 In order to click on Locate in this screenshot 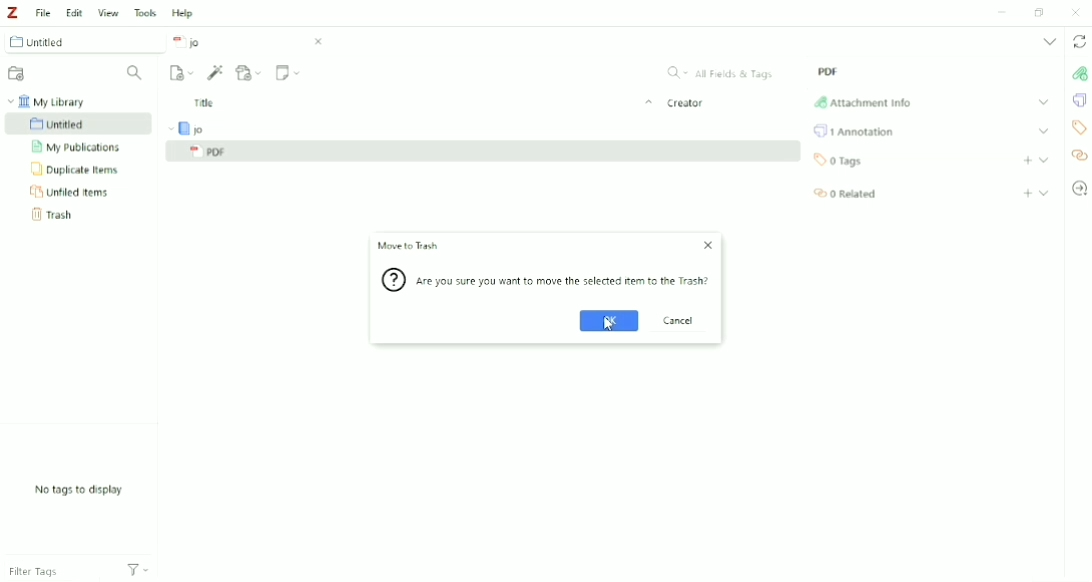, I will do `click(1080, 188)`.